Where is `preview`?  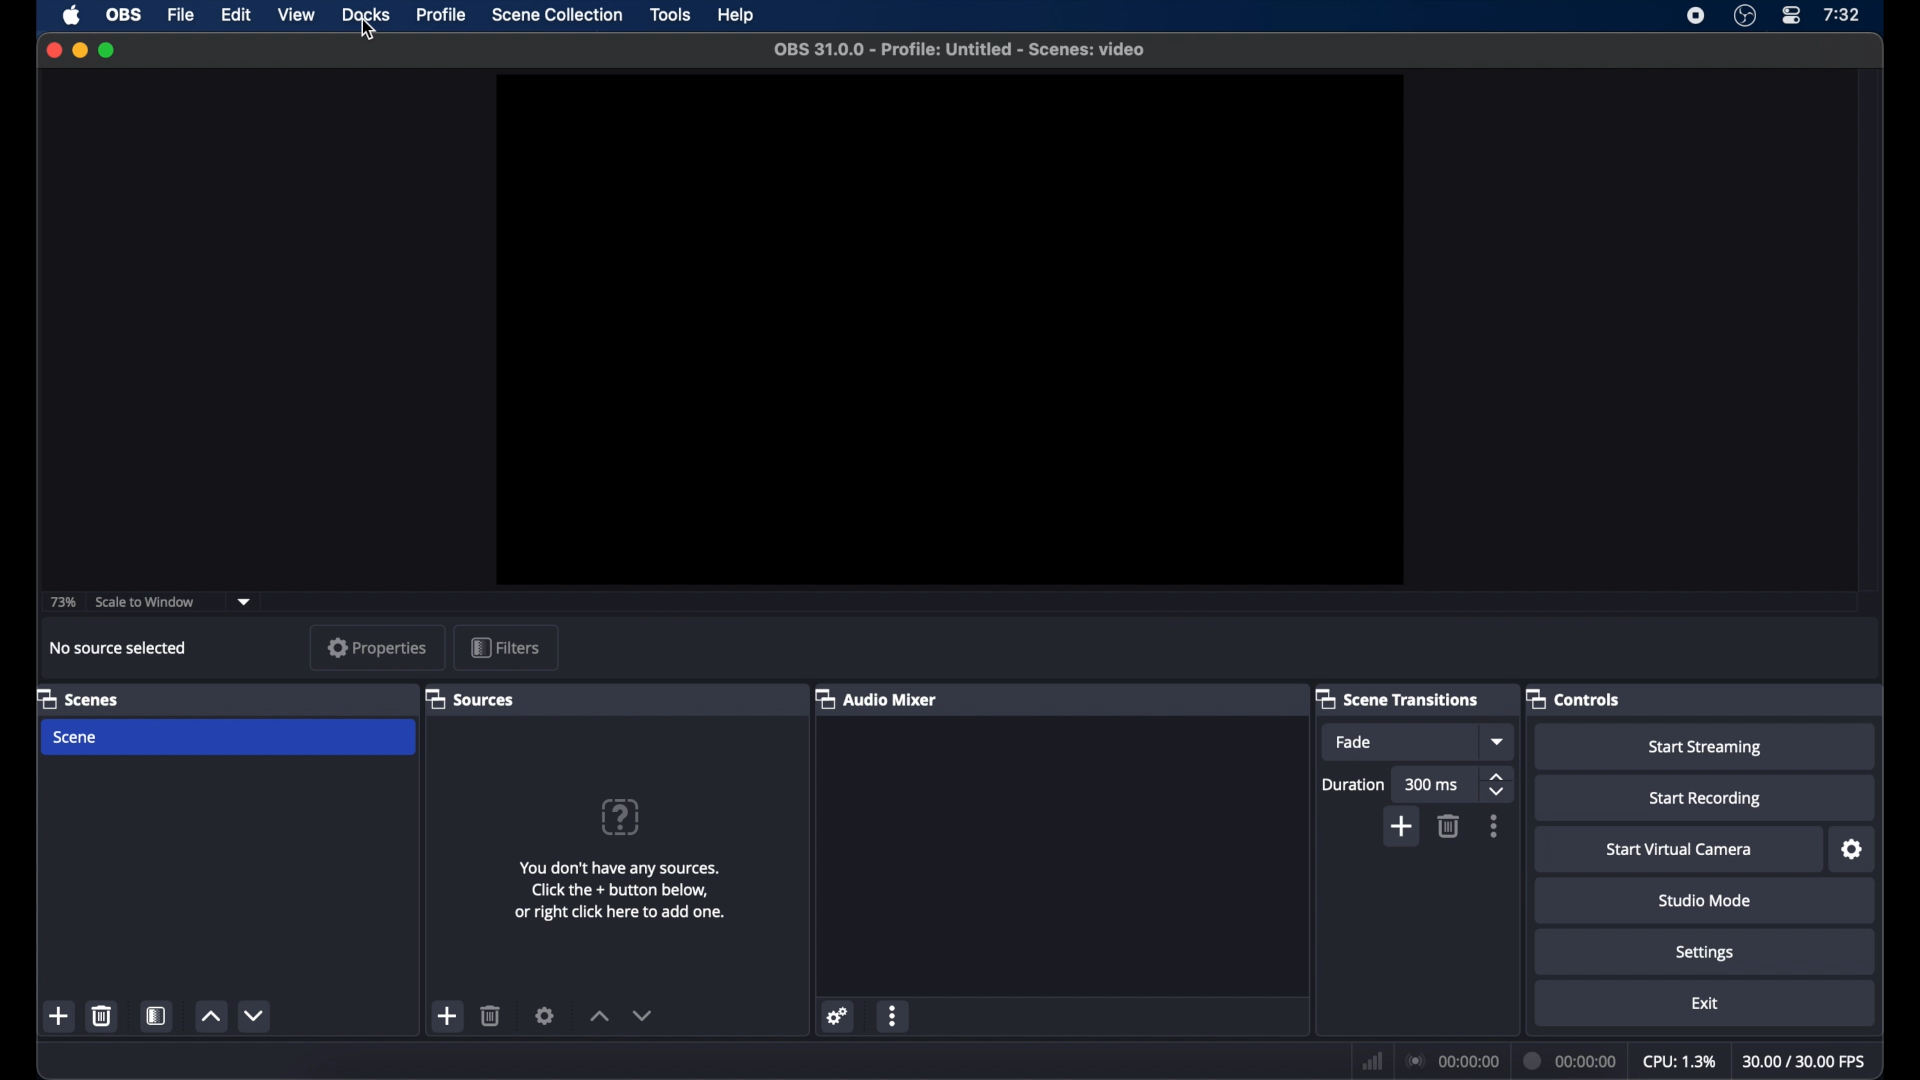
preview is located at coordinates (950, 330).